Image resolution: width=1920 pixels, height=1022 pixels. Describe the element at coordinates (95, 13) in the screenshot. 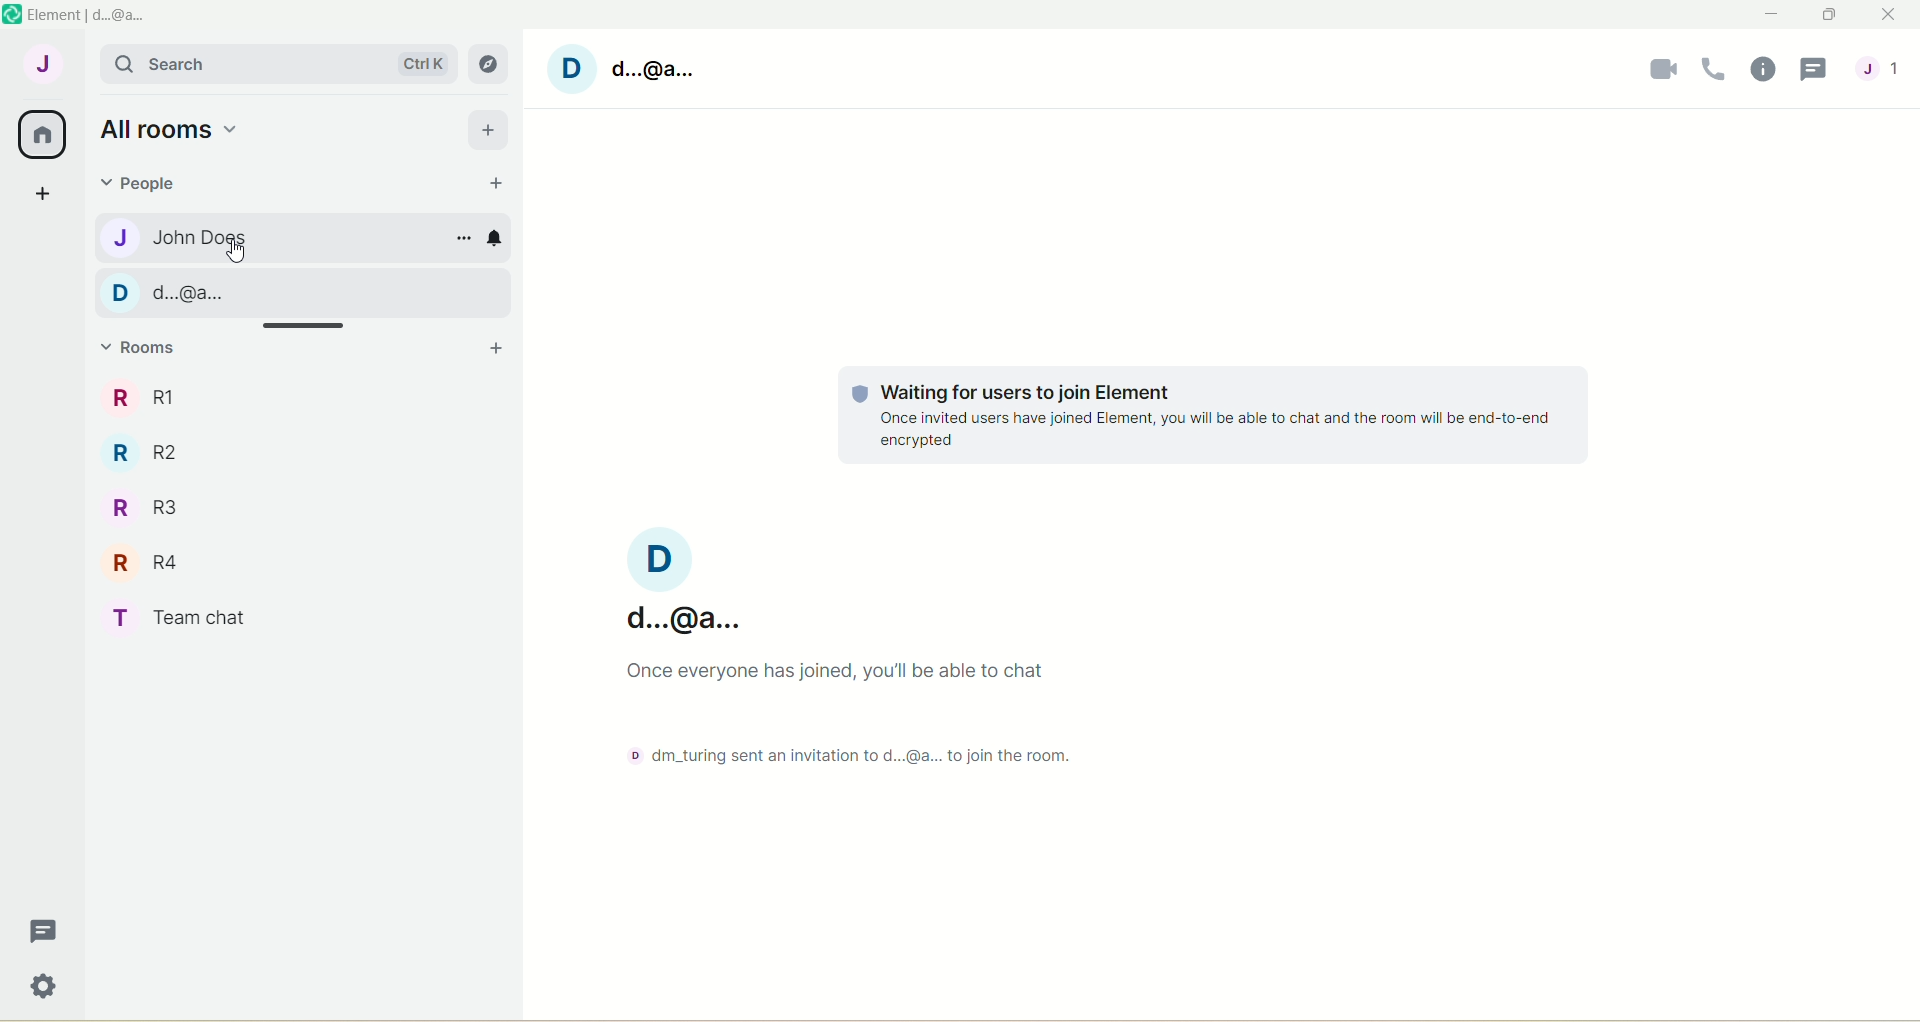

I see `element` at that location.